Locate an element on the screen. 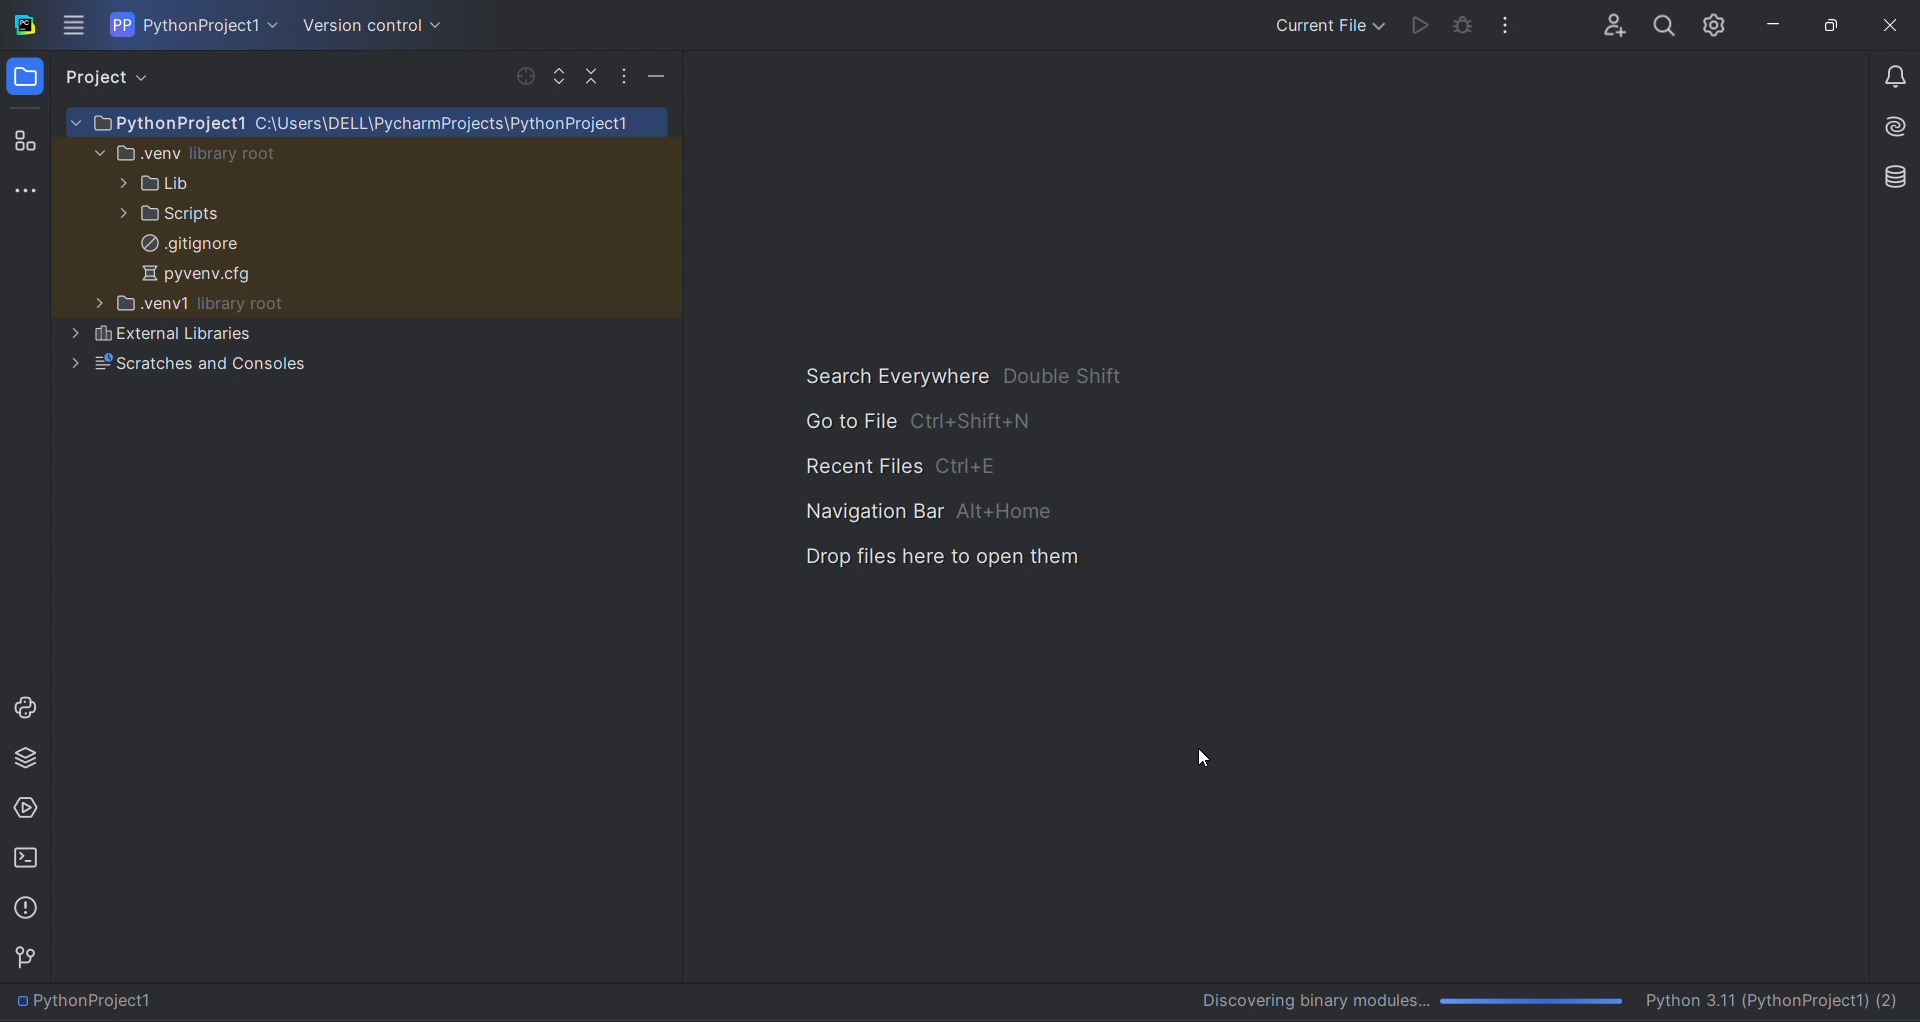  PythonProject1 is located at coordinates (91, 1002).